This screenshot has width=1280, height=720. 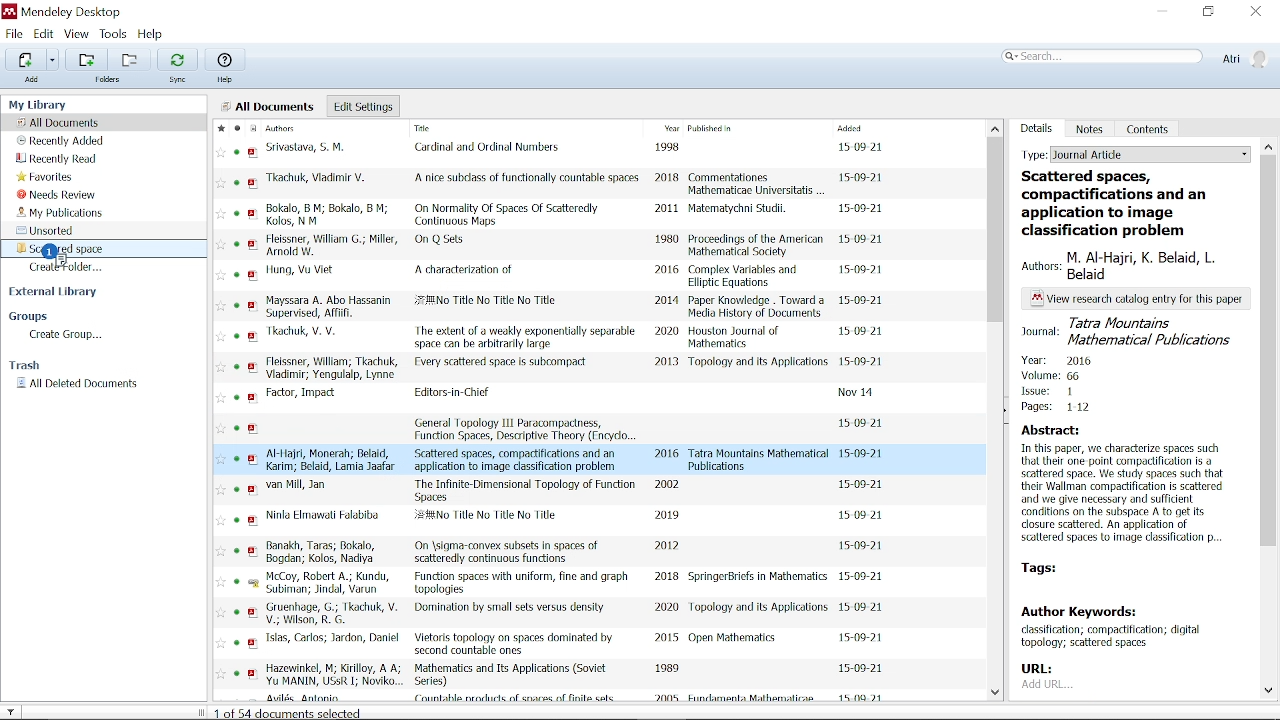 I want to click on authors, so click(x=322, y=181).